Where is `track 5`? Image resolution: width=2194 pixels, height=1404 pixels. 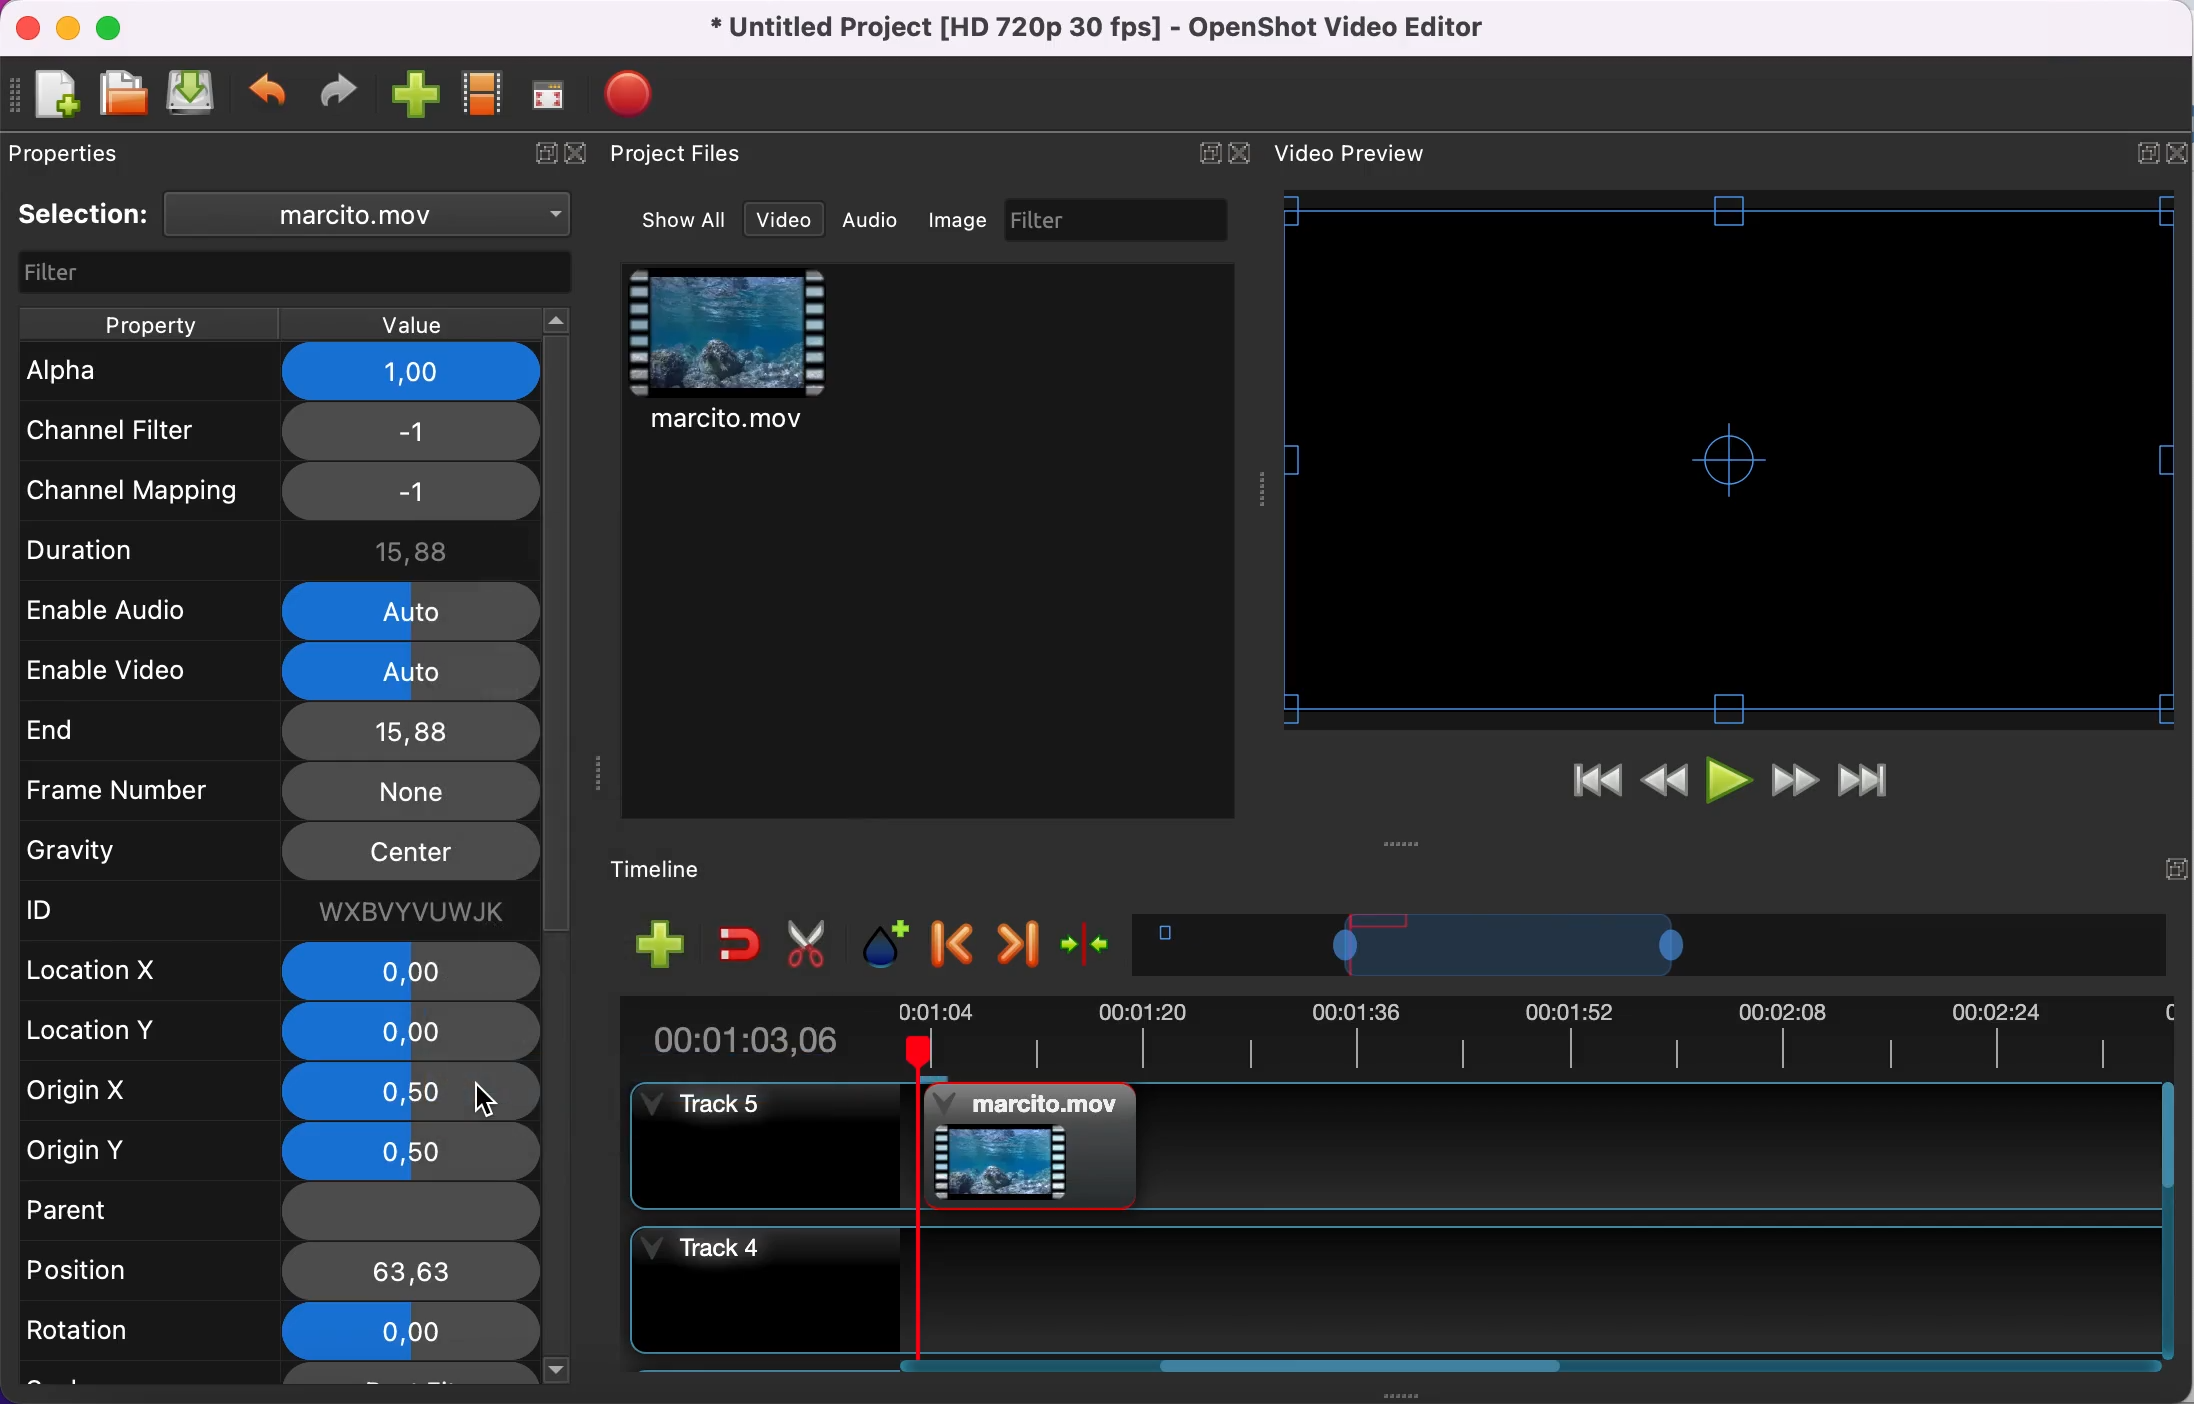
track 5 is located at coordinates (1392, 1146).